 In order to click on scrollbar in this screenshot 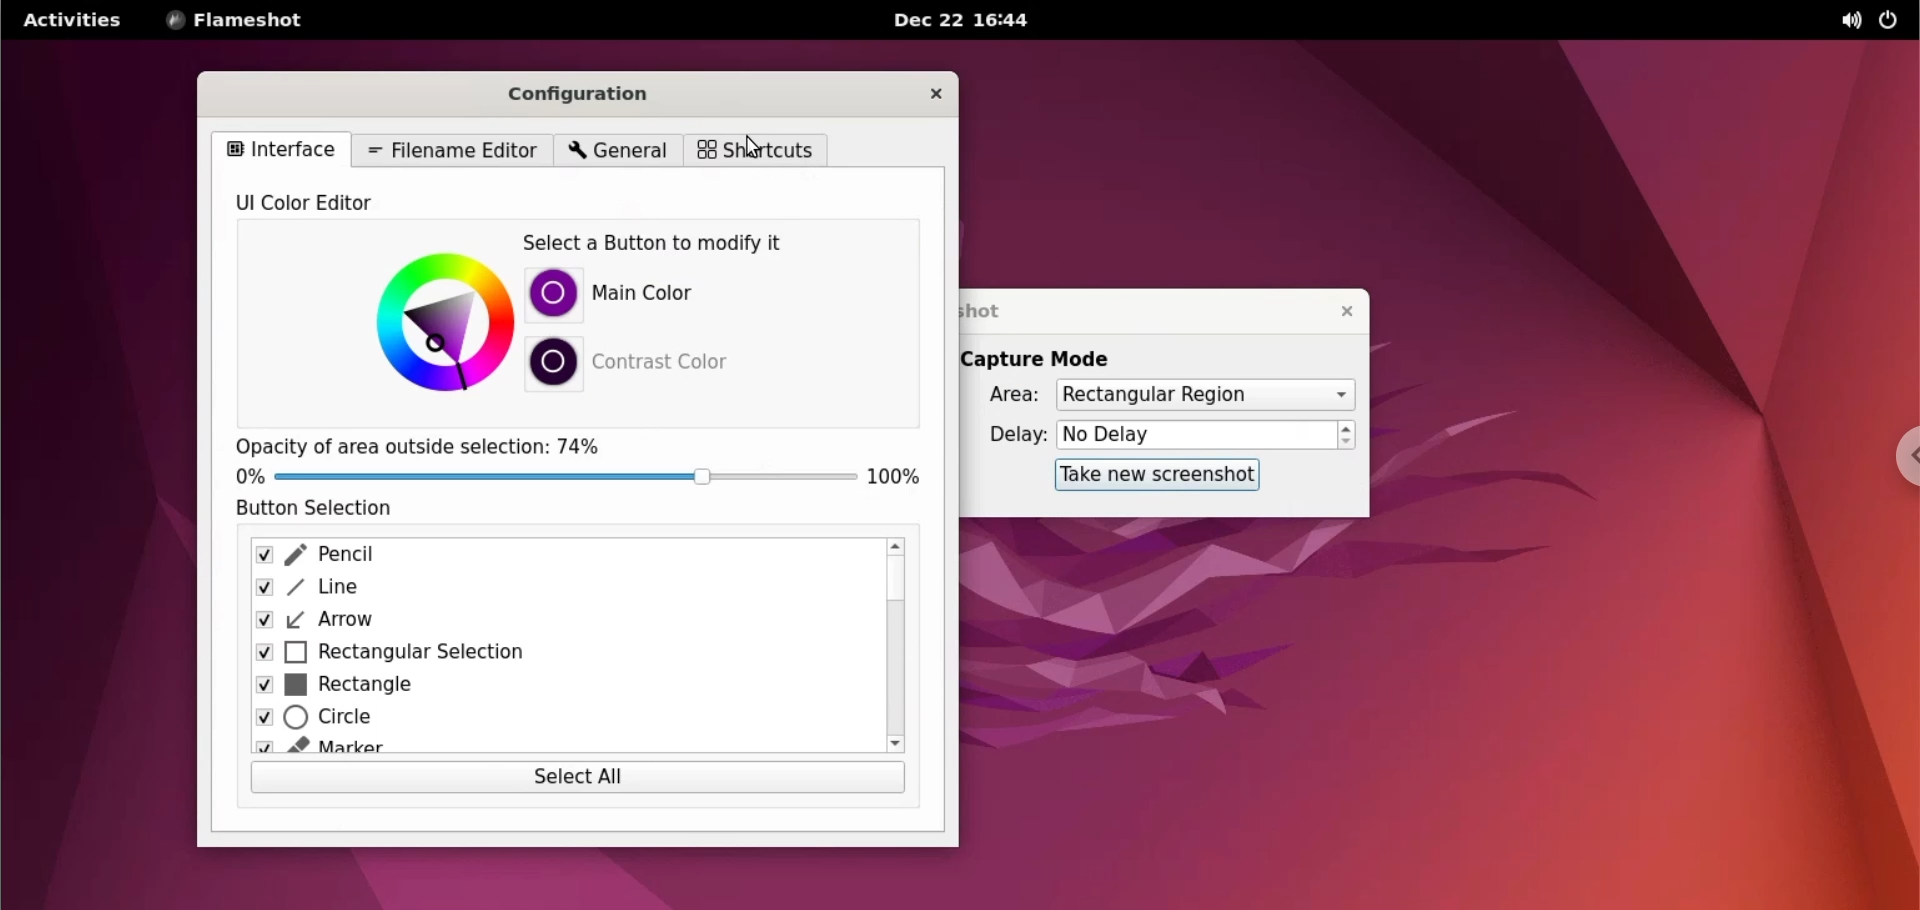, I will do `click(893, 645)`.